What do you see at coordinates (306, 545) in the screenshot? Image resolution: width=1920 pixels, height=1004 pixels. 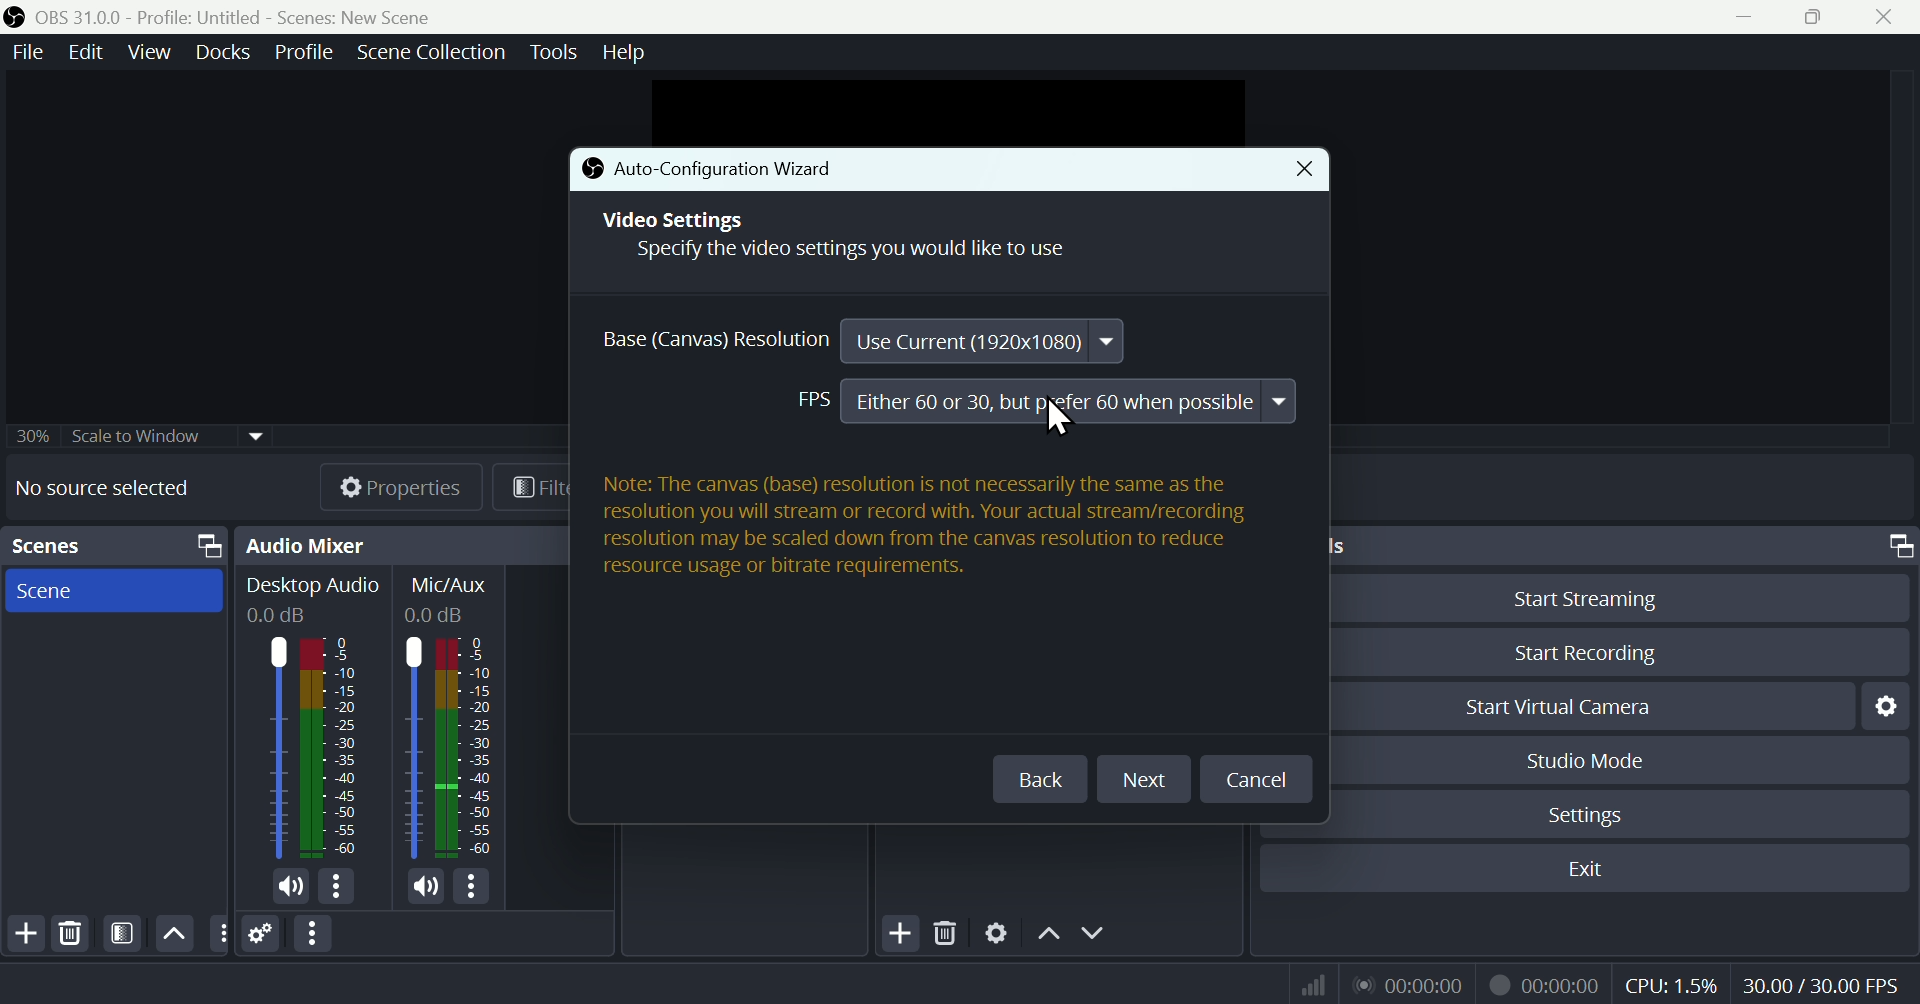 I see `Audio mixer` at bounding box center [306, 545].